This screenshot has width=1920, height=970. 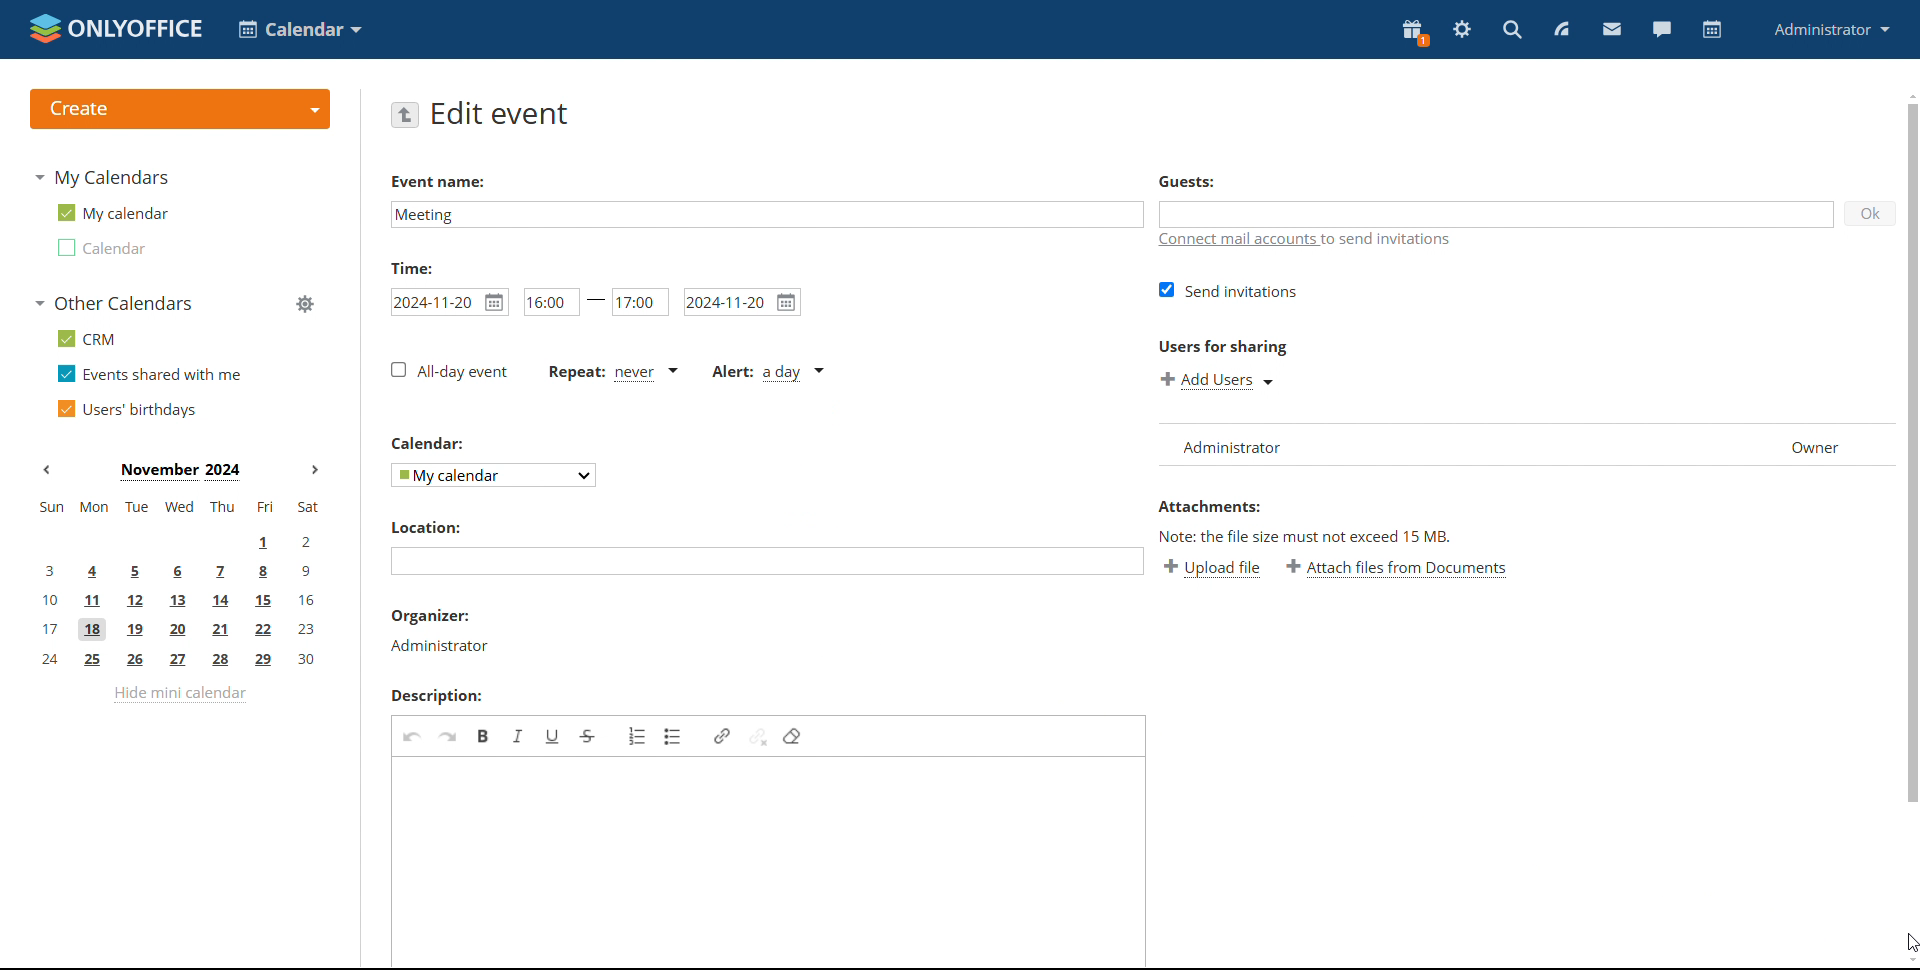 What do you see at coordinates (179, 584) in the screenshot?
I see `mini calendar` at bounding box center [179, 584].